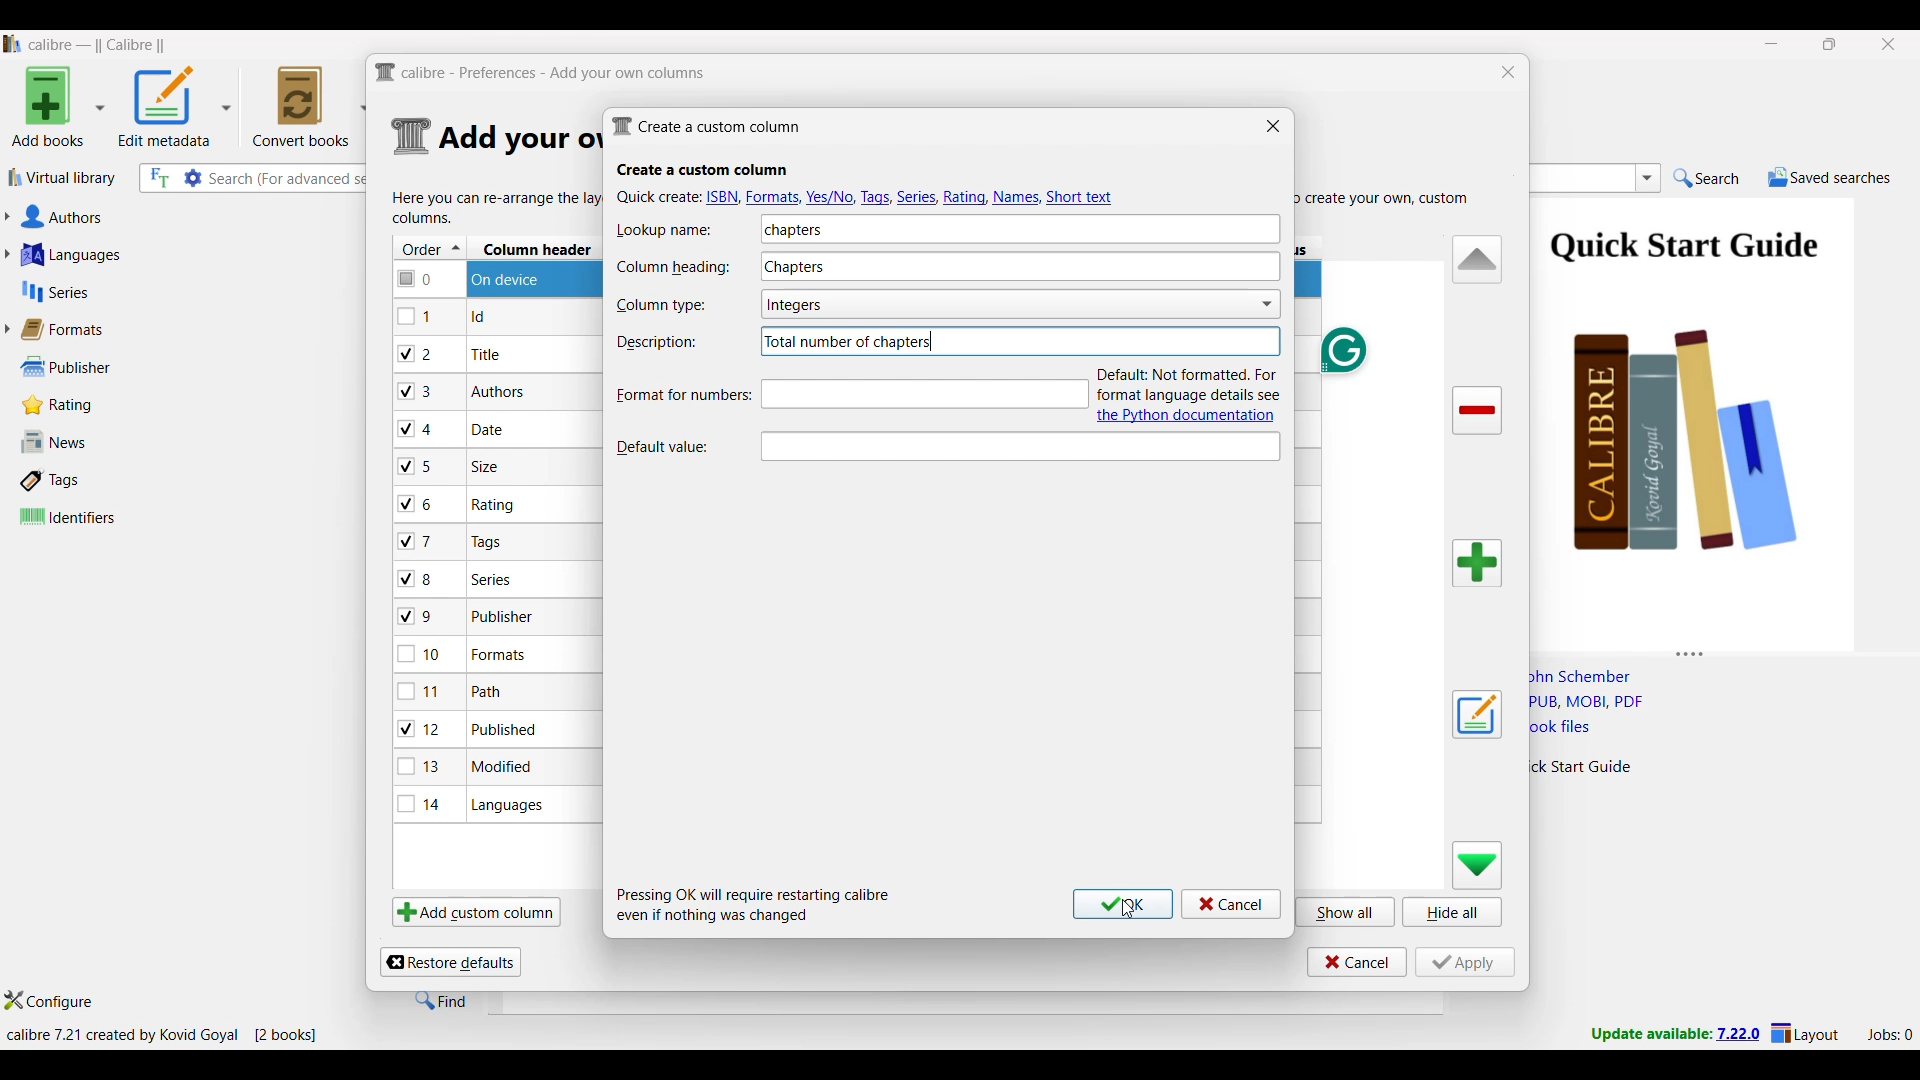 The height and width of the screenshot is (1080, 1920). I want to click on checkbox - 4, so click(416, 428).